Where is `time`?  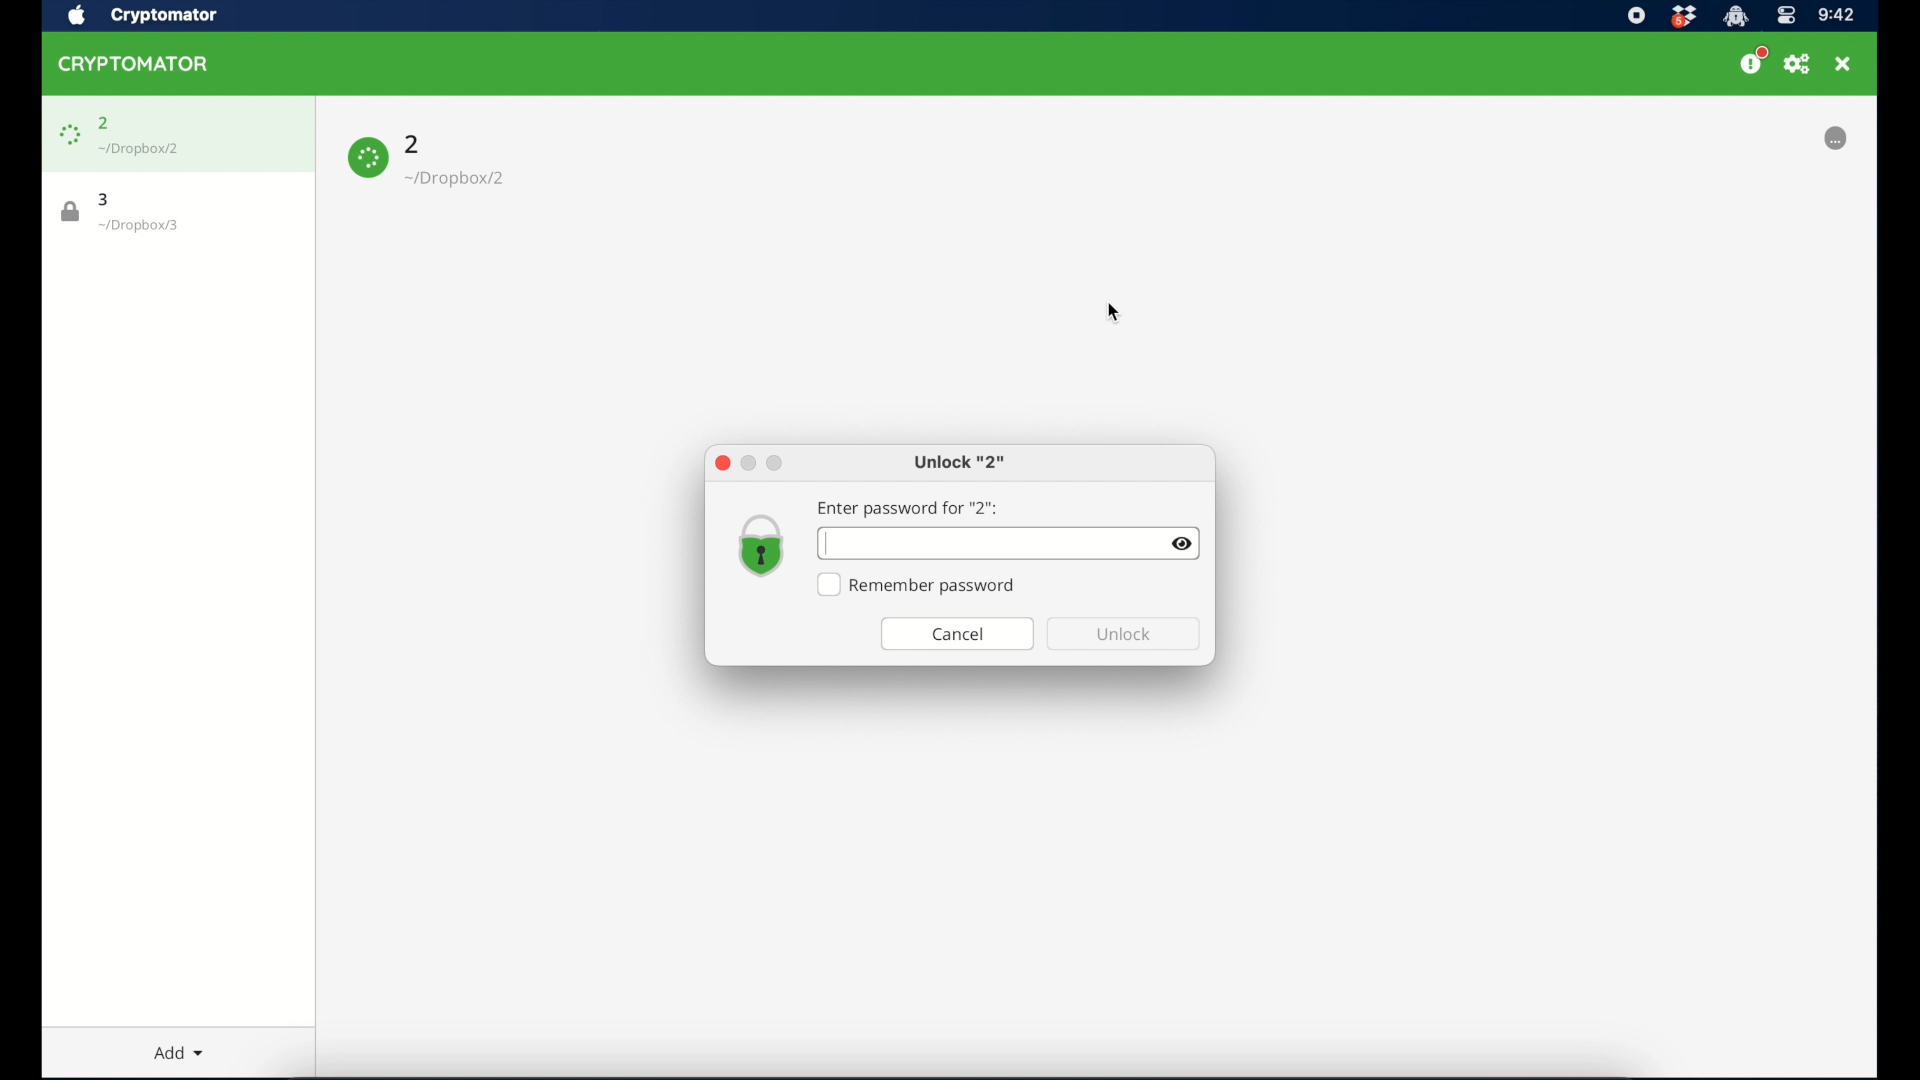 time is located at coordinates (1836, 16).